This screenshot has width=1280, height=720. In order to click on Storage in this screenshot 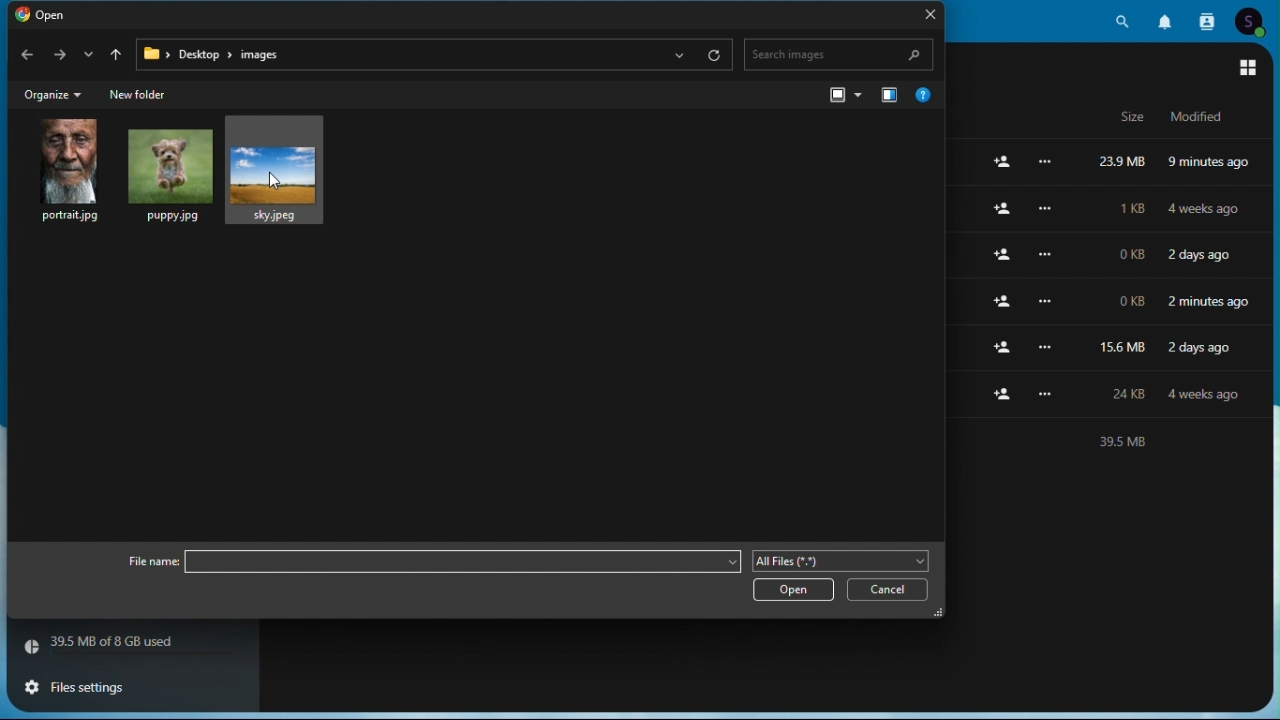, I will do `click(131, 649)`.